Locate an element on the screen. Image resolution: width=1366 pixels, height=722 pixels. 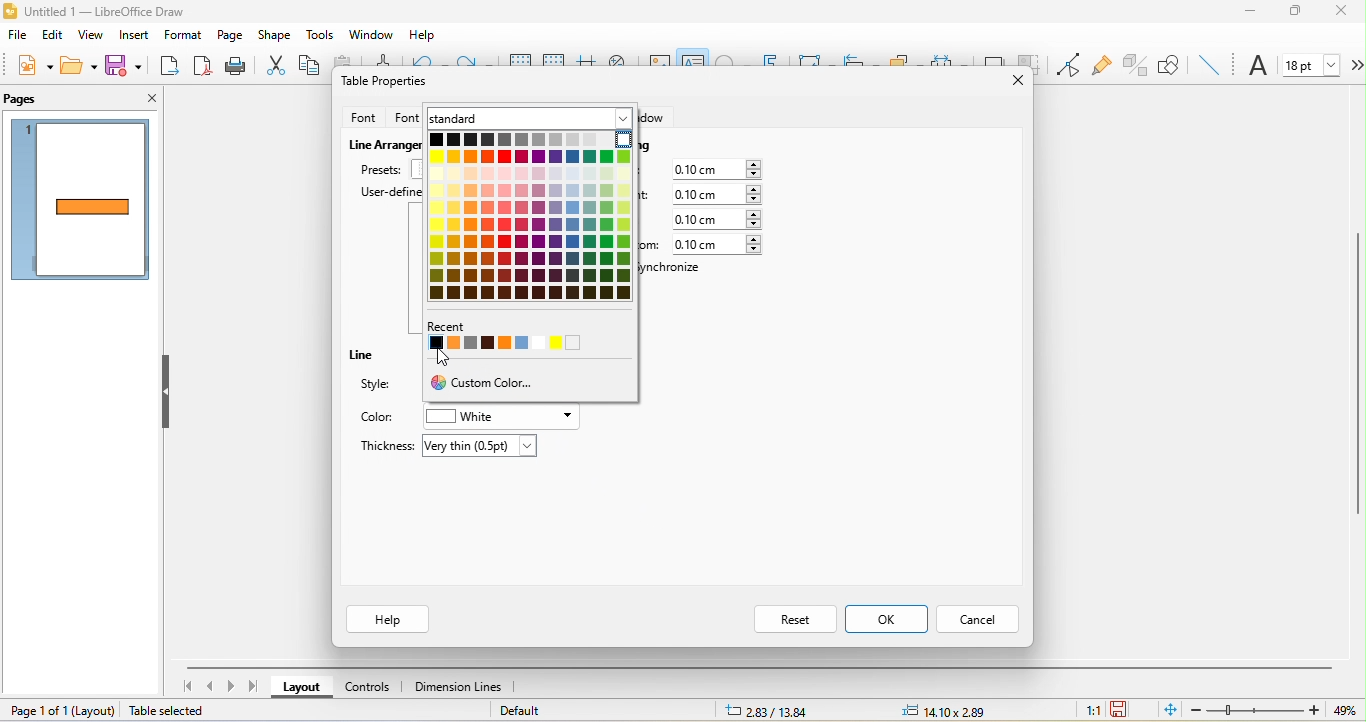
minimize is located at coordinates (1253, 14).